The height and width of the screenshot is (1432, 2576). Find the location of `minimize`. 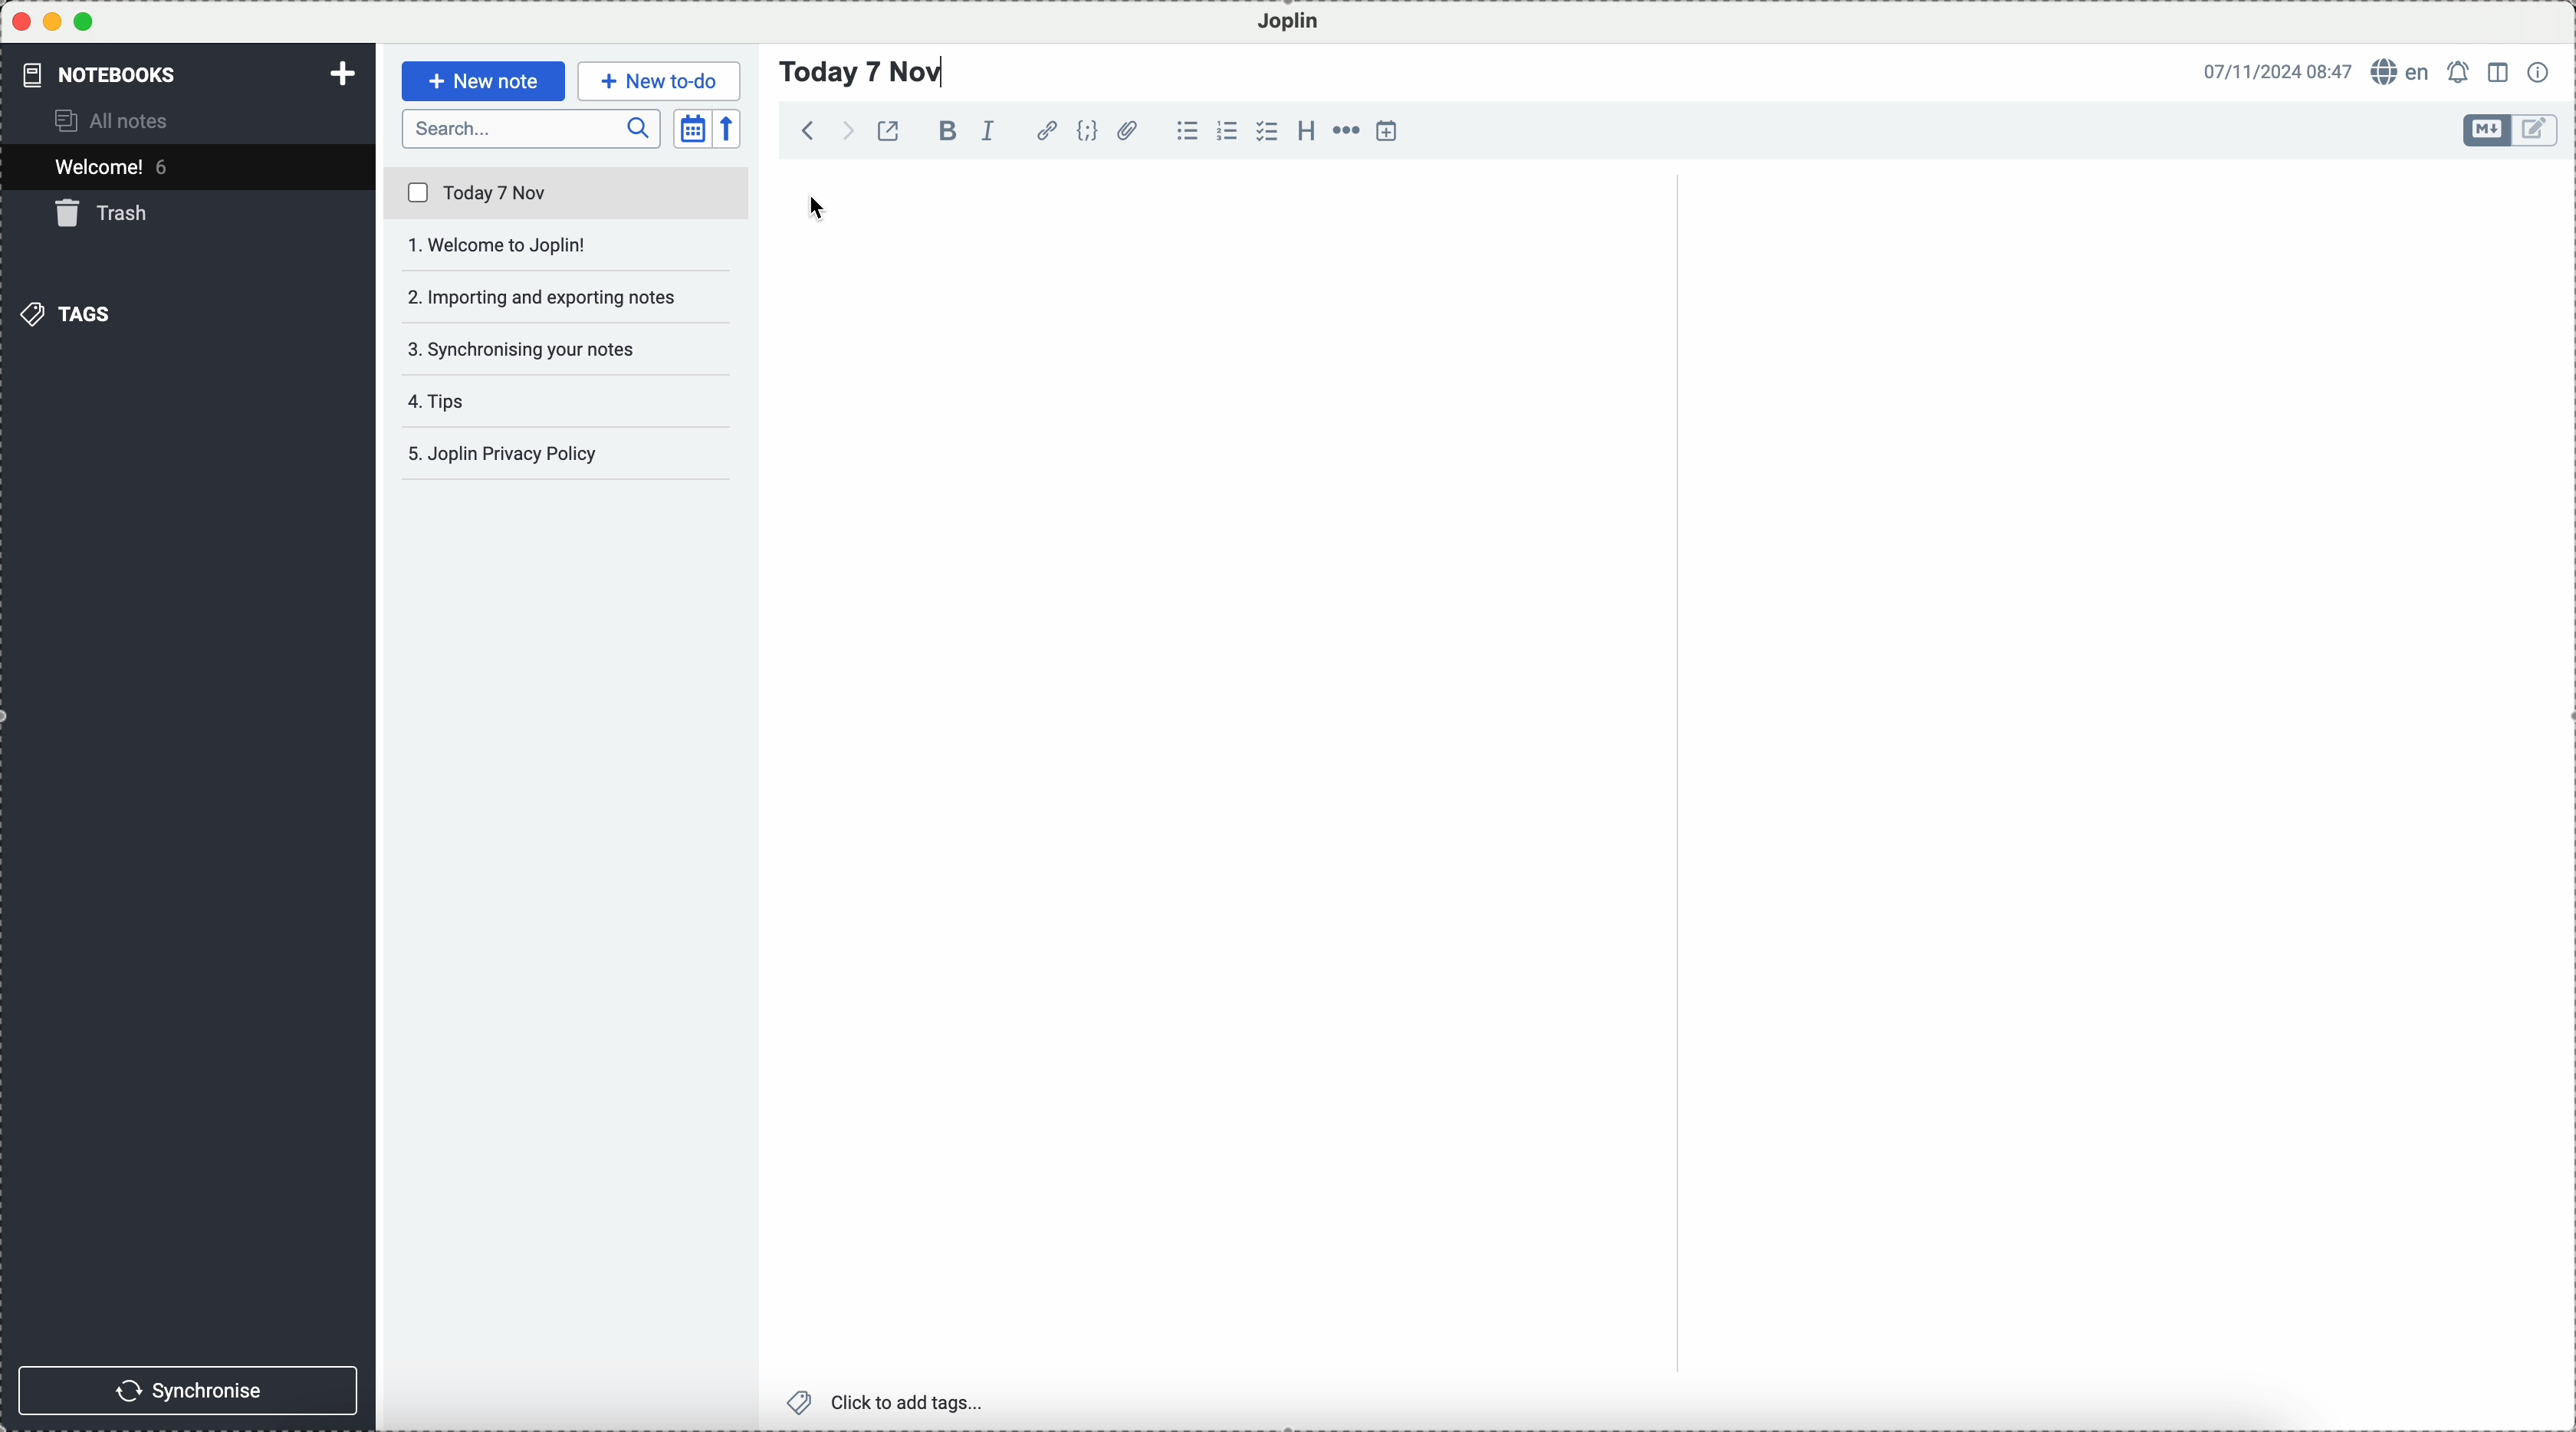

minimize is located at coordinates (54, 21).